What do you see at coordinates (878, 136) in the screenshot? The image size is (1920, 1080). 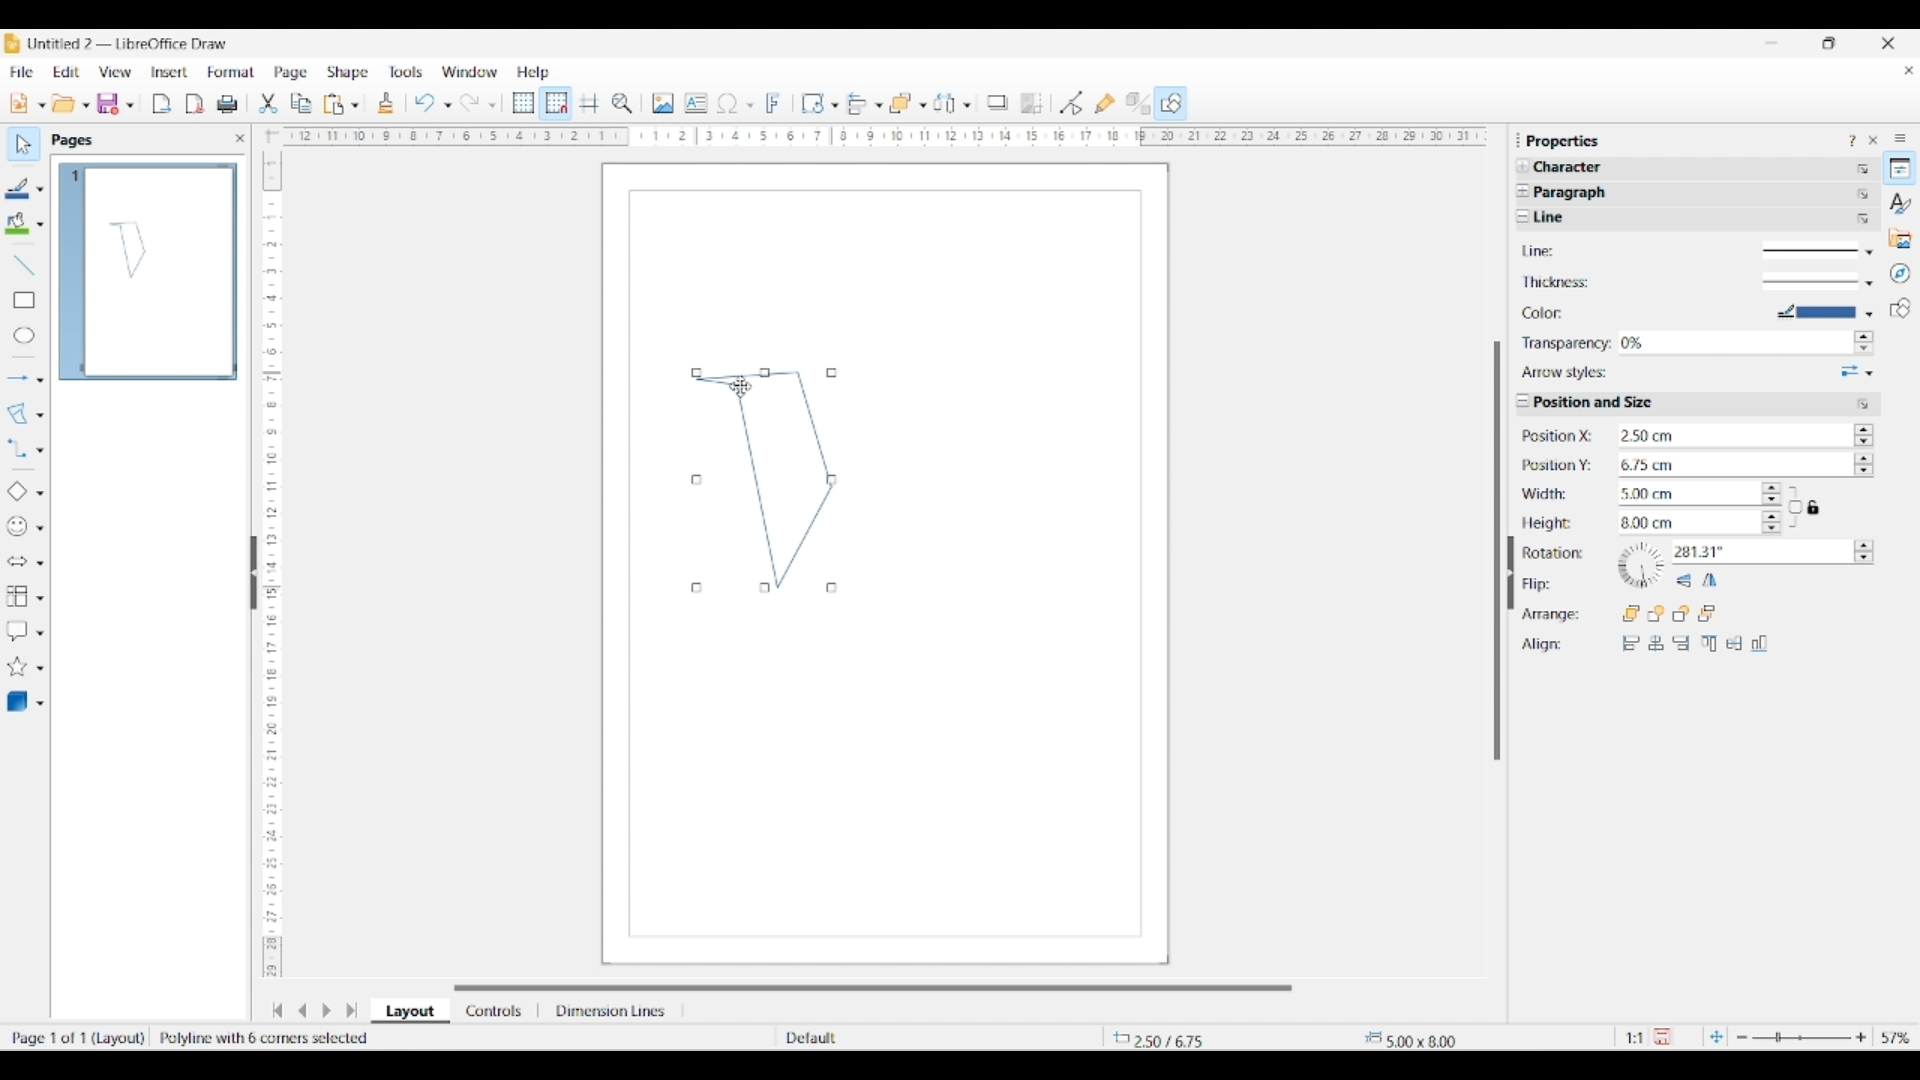 I see `Horizontal ruler` at bounding box center [878, 136].